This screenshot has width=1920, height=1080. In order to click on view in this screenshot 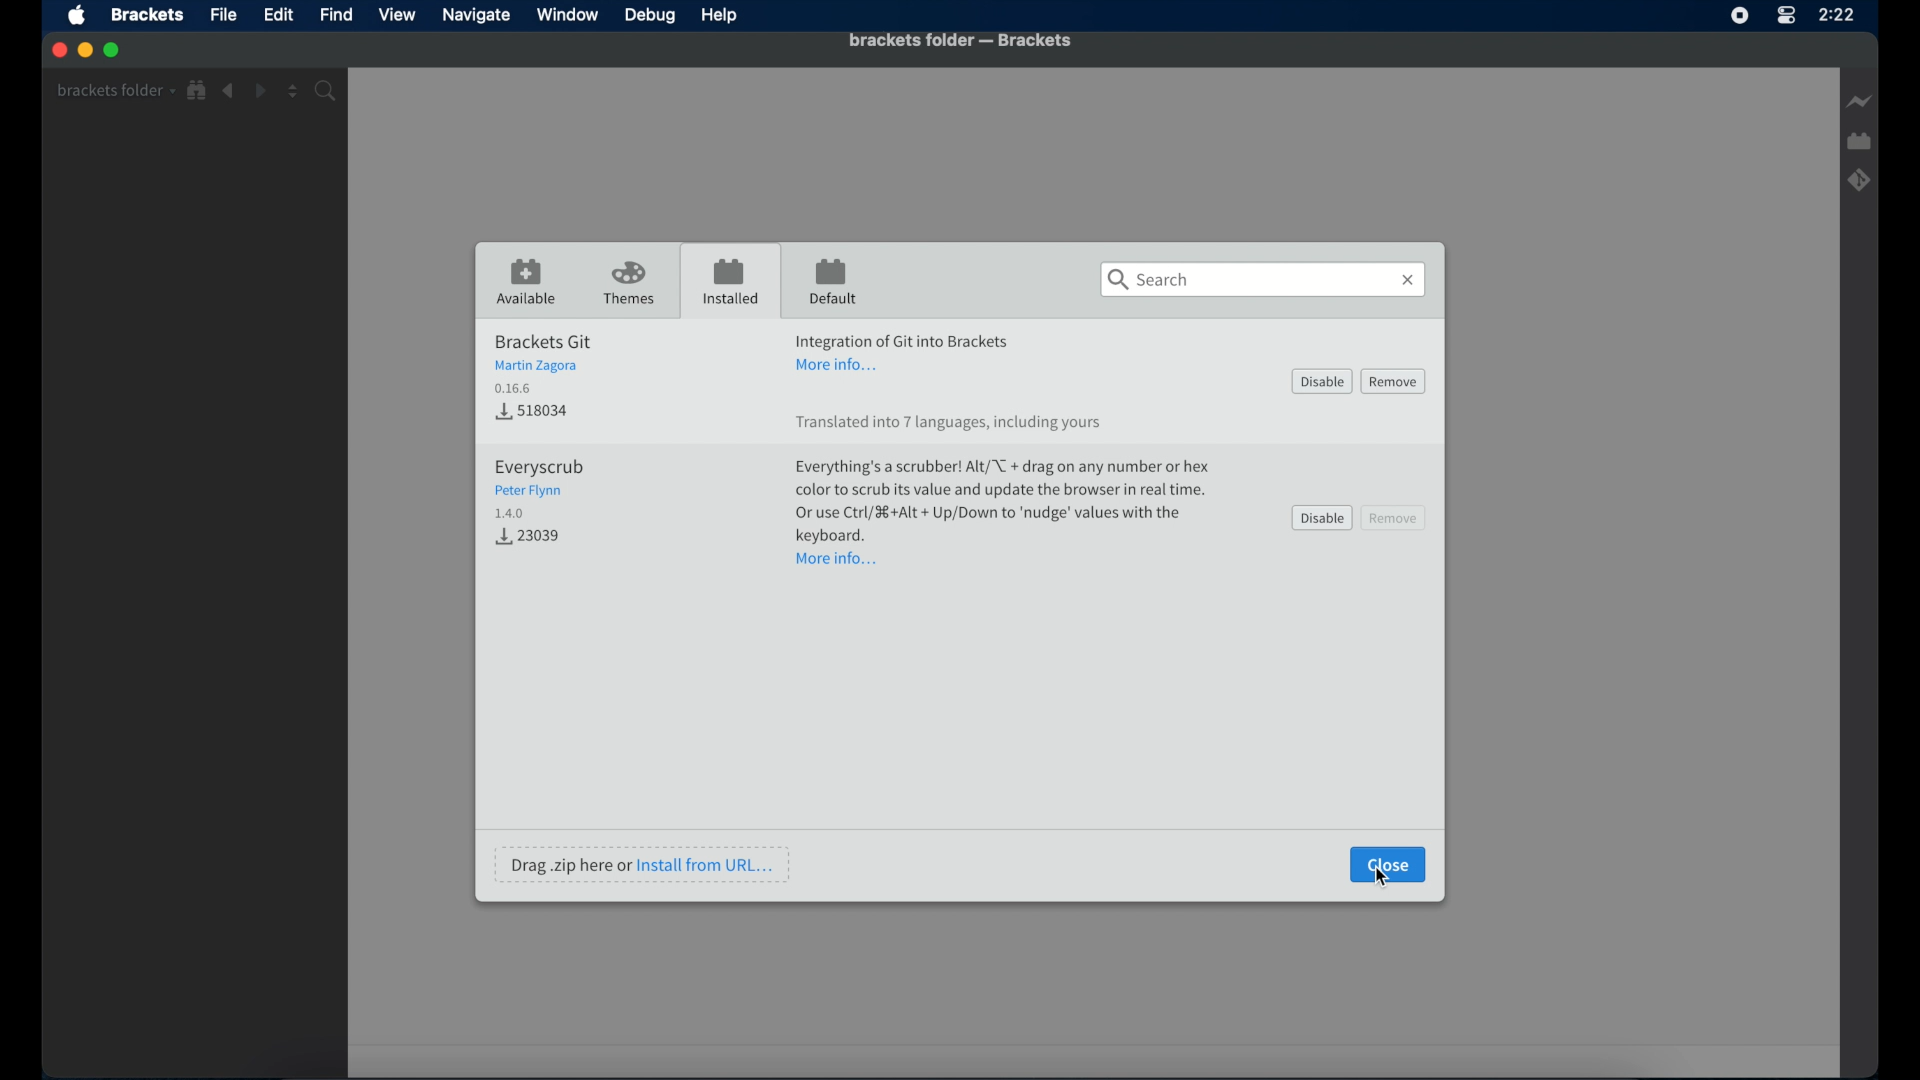, I will do `click(397, 15)`.